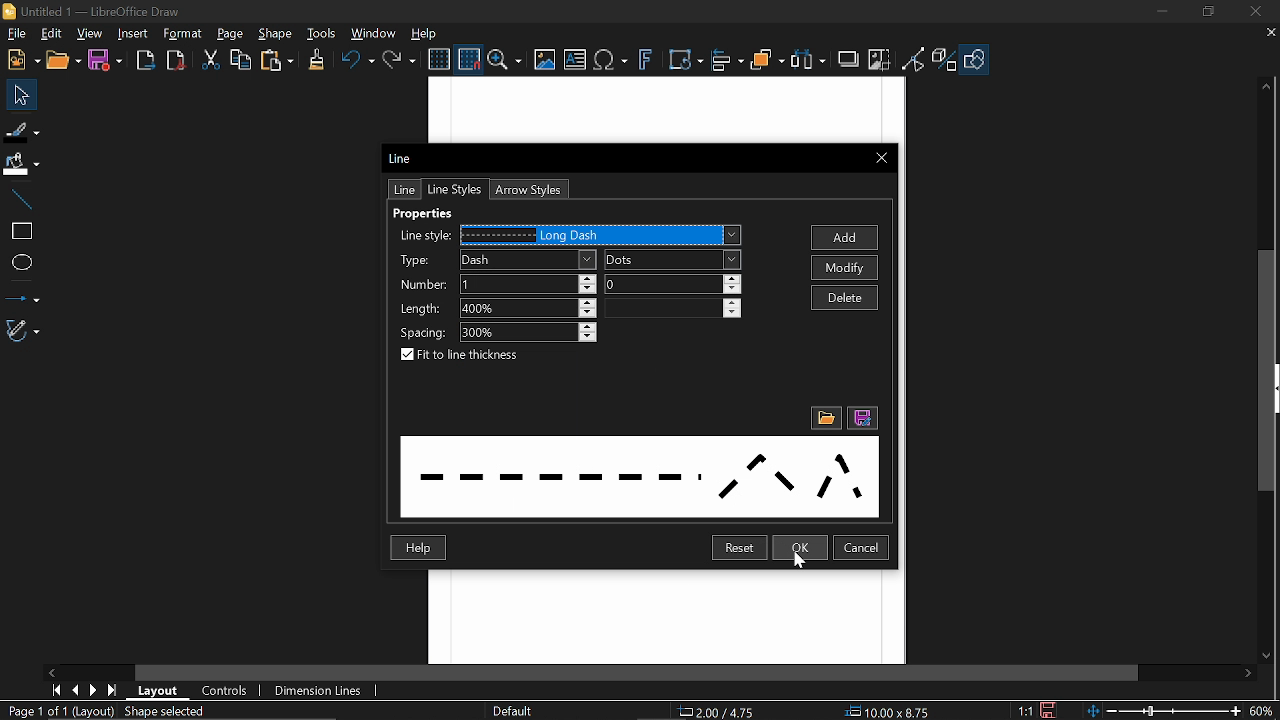 The width and height of the screenshot is (1280, 720). Describe the element at coordinates (1270, 658) in the screenshot. I see `Move down` at that location.